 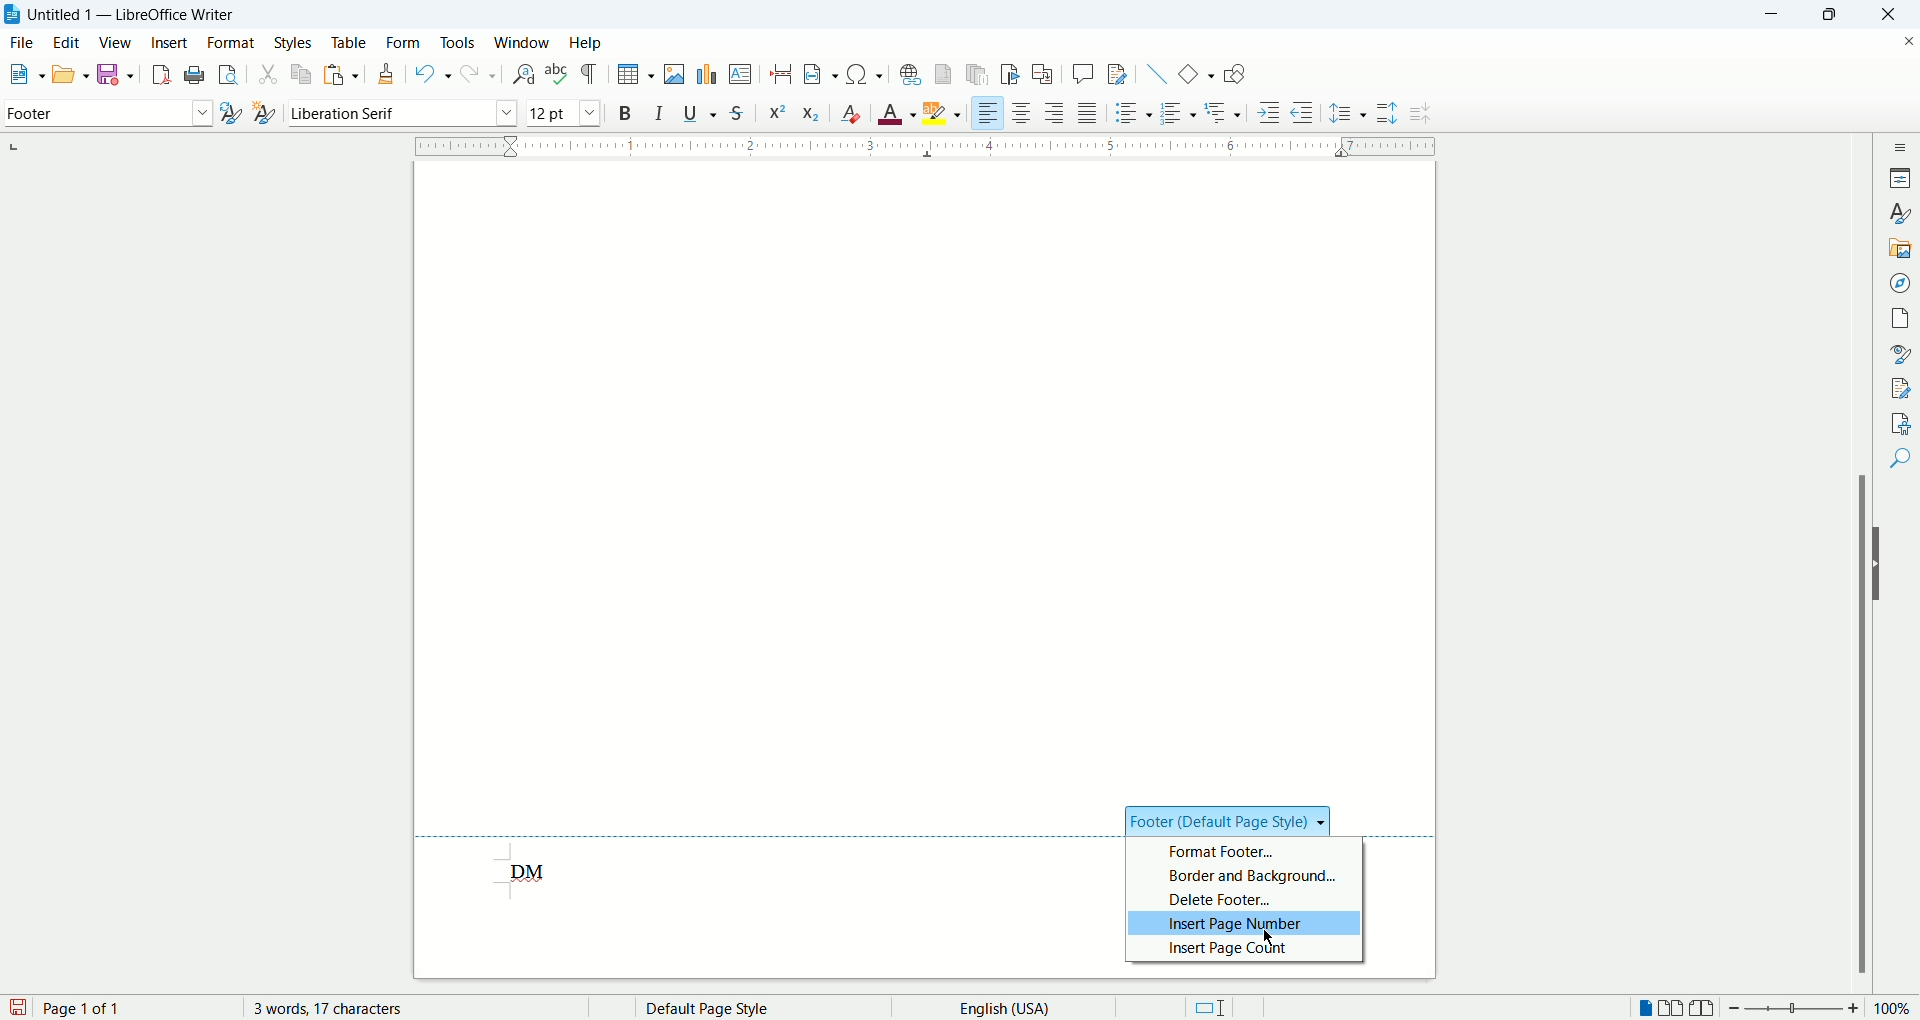 I want to click on superscript, so click(x=775, y=111).